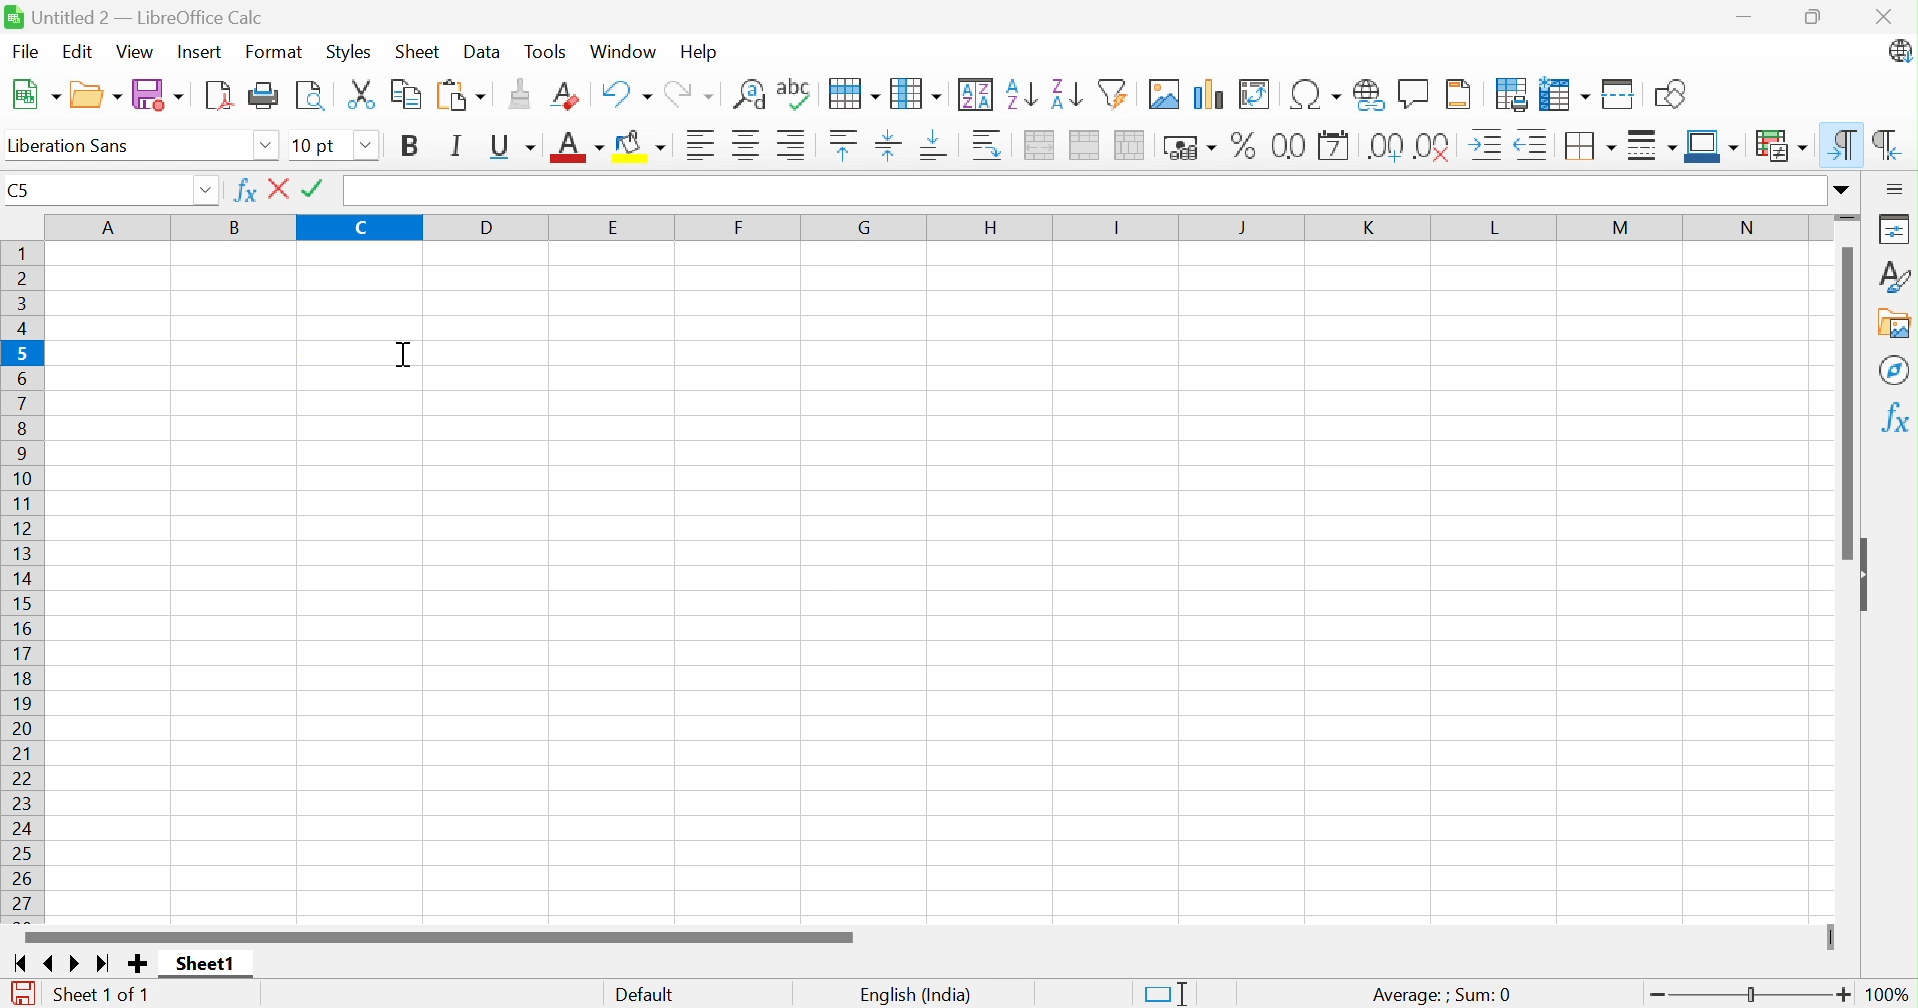  I want to click on Cursor, so click(403, 355).